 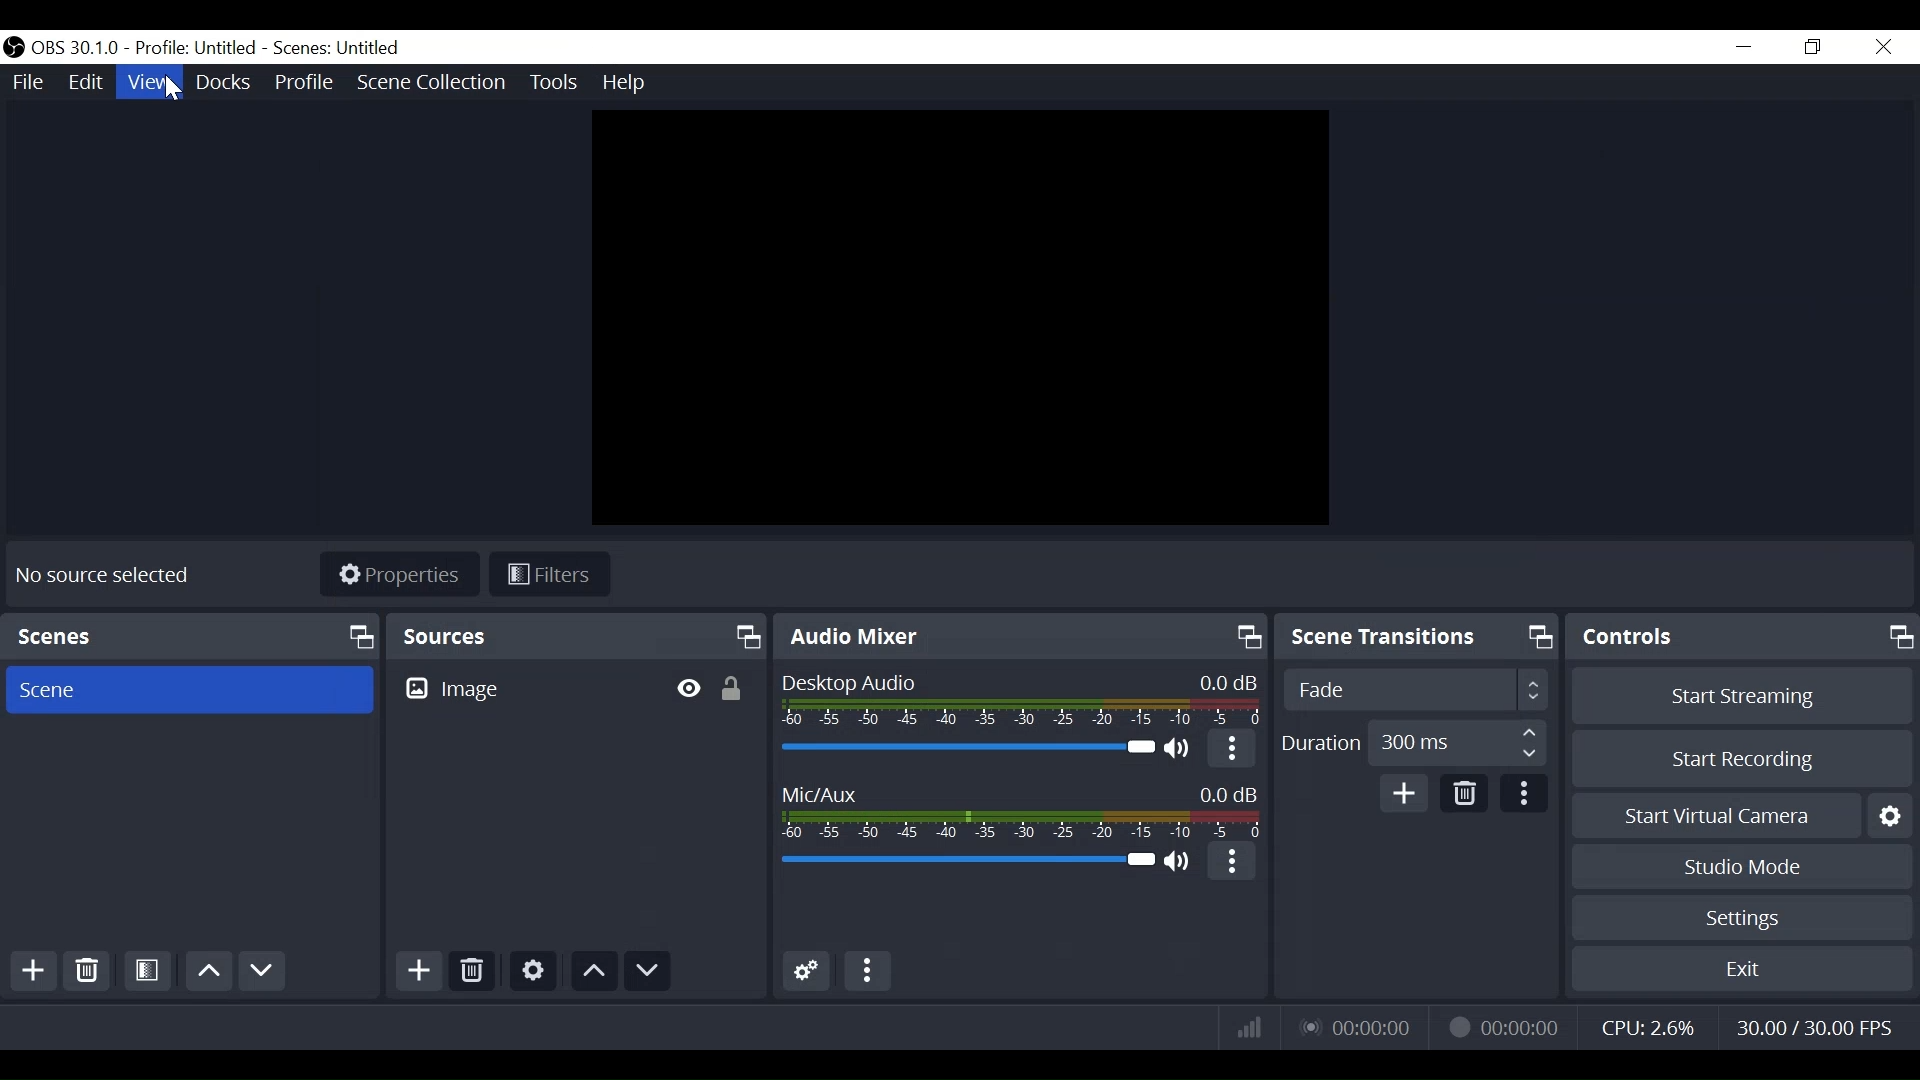 I want to click on Exit, so click(x=1741, y=970).